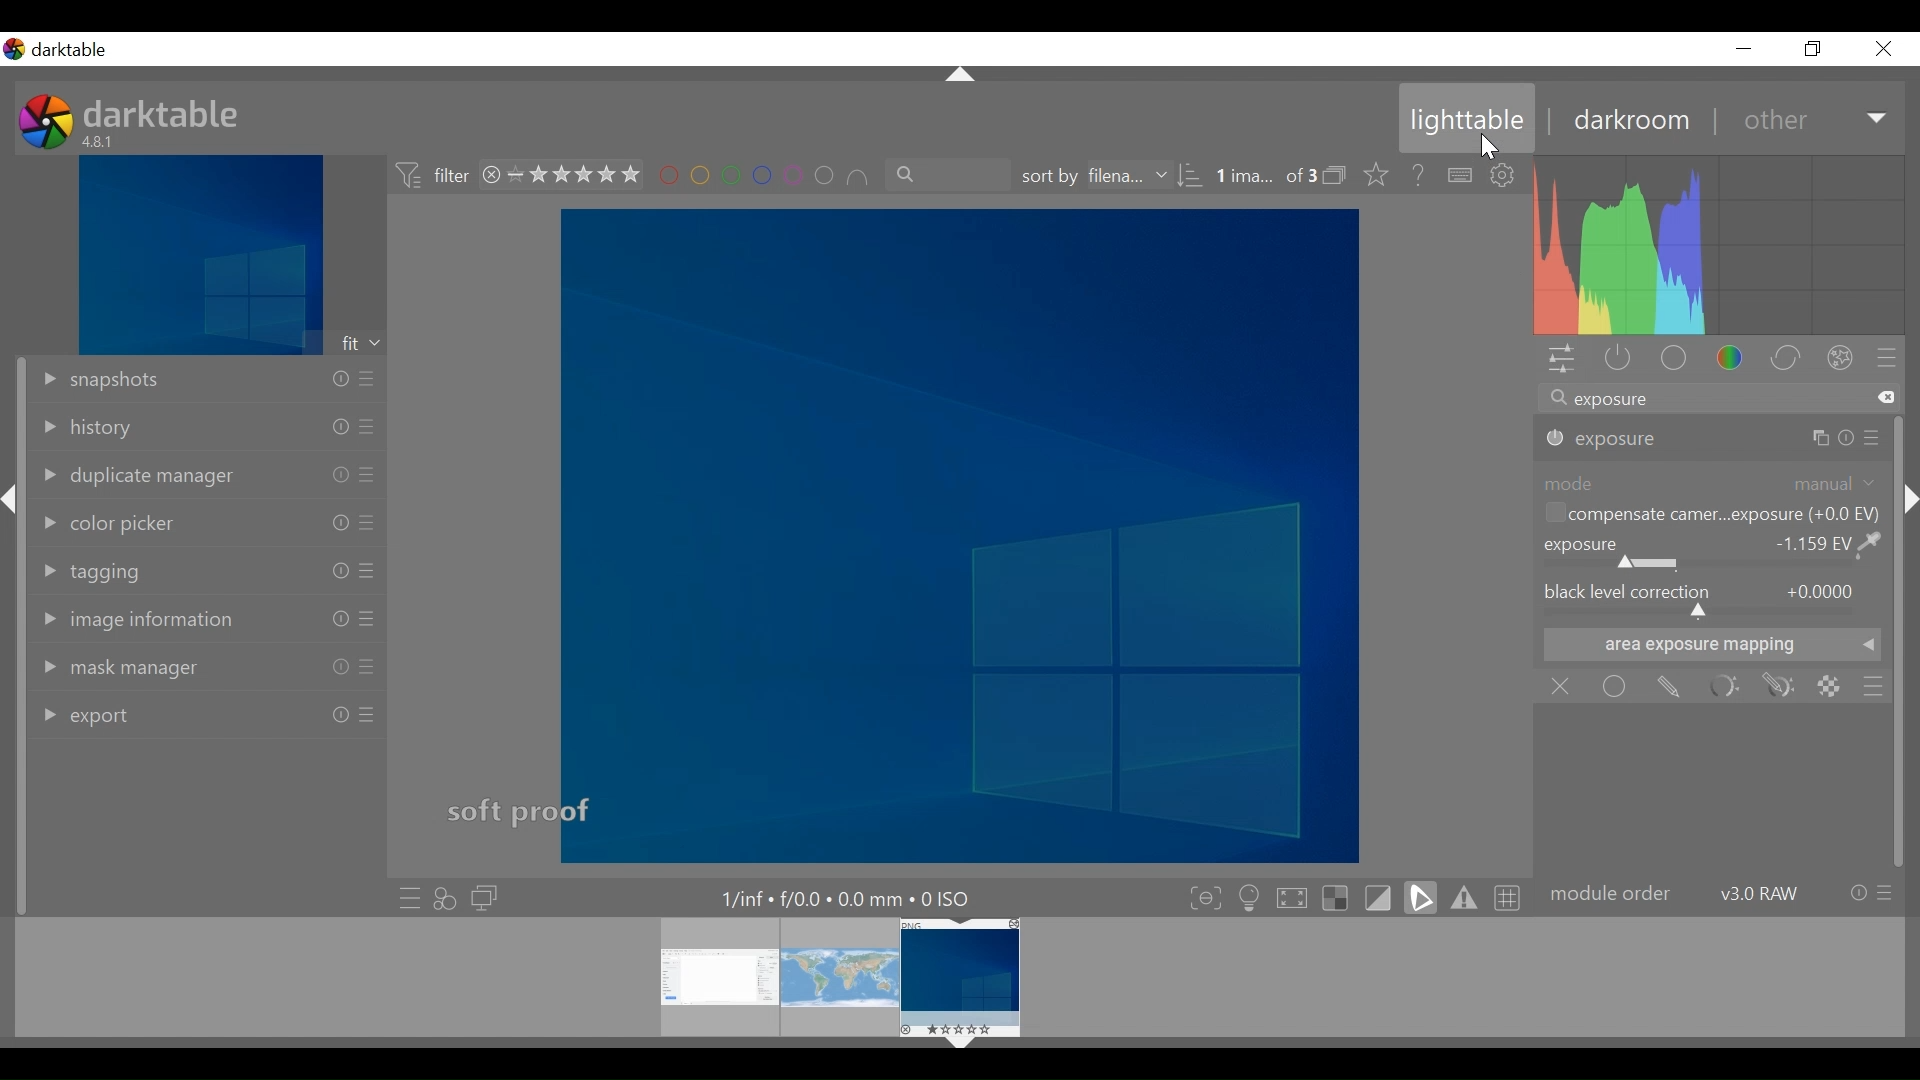 The image size is (1920, 1080). What do you see at coordinates (445, 898) in the screenshot?
I see `quick access for applying any styles` at bounding box center [445, 898].